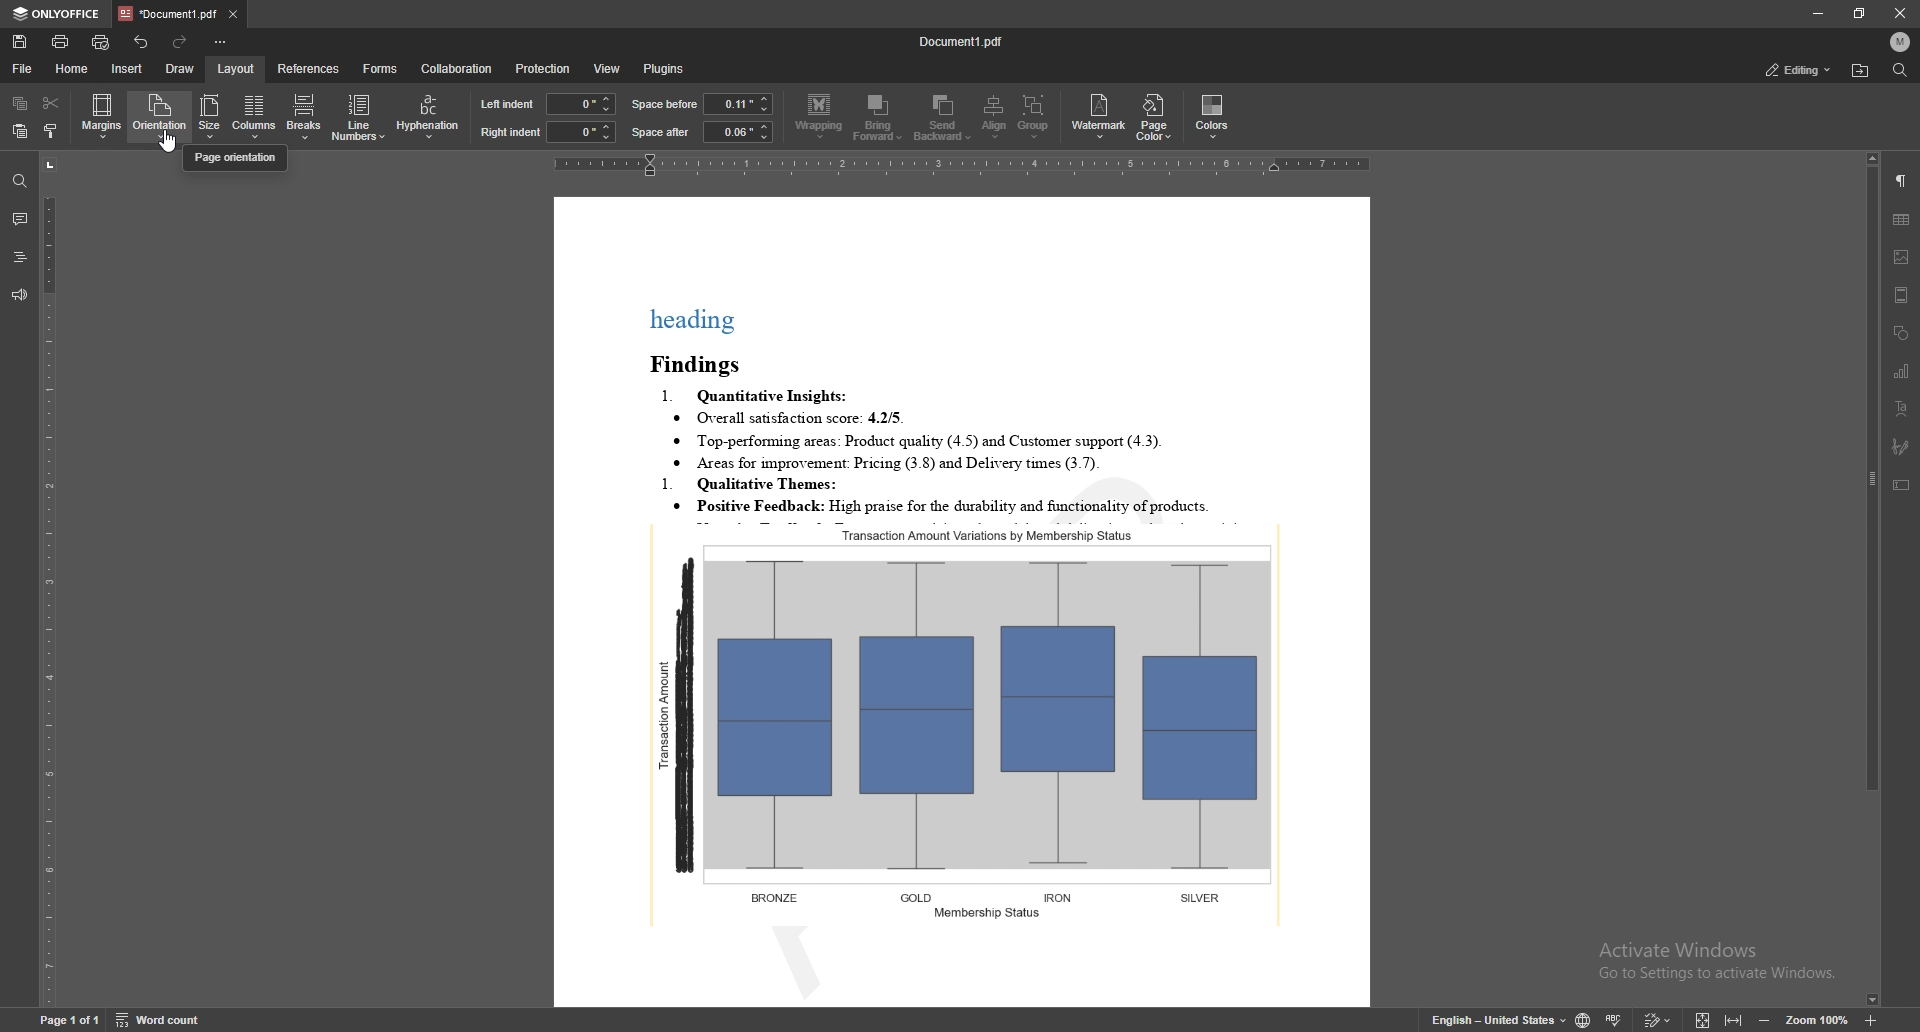 Image resolution: width=1920 pixels, height=1032 pixels. What do you see at coordinates (669, 69) in the screenshot?
I see `plugins` at bounding box center [669, 69].